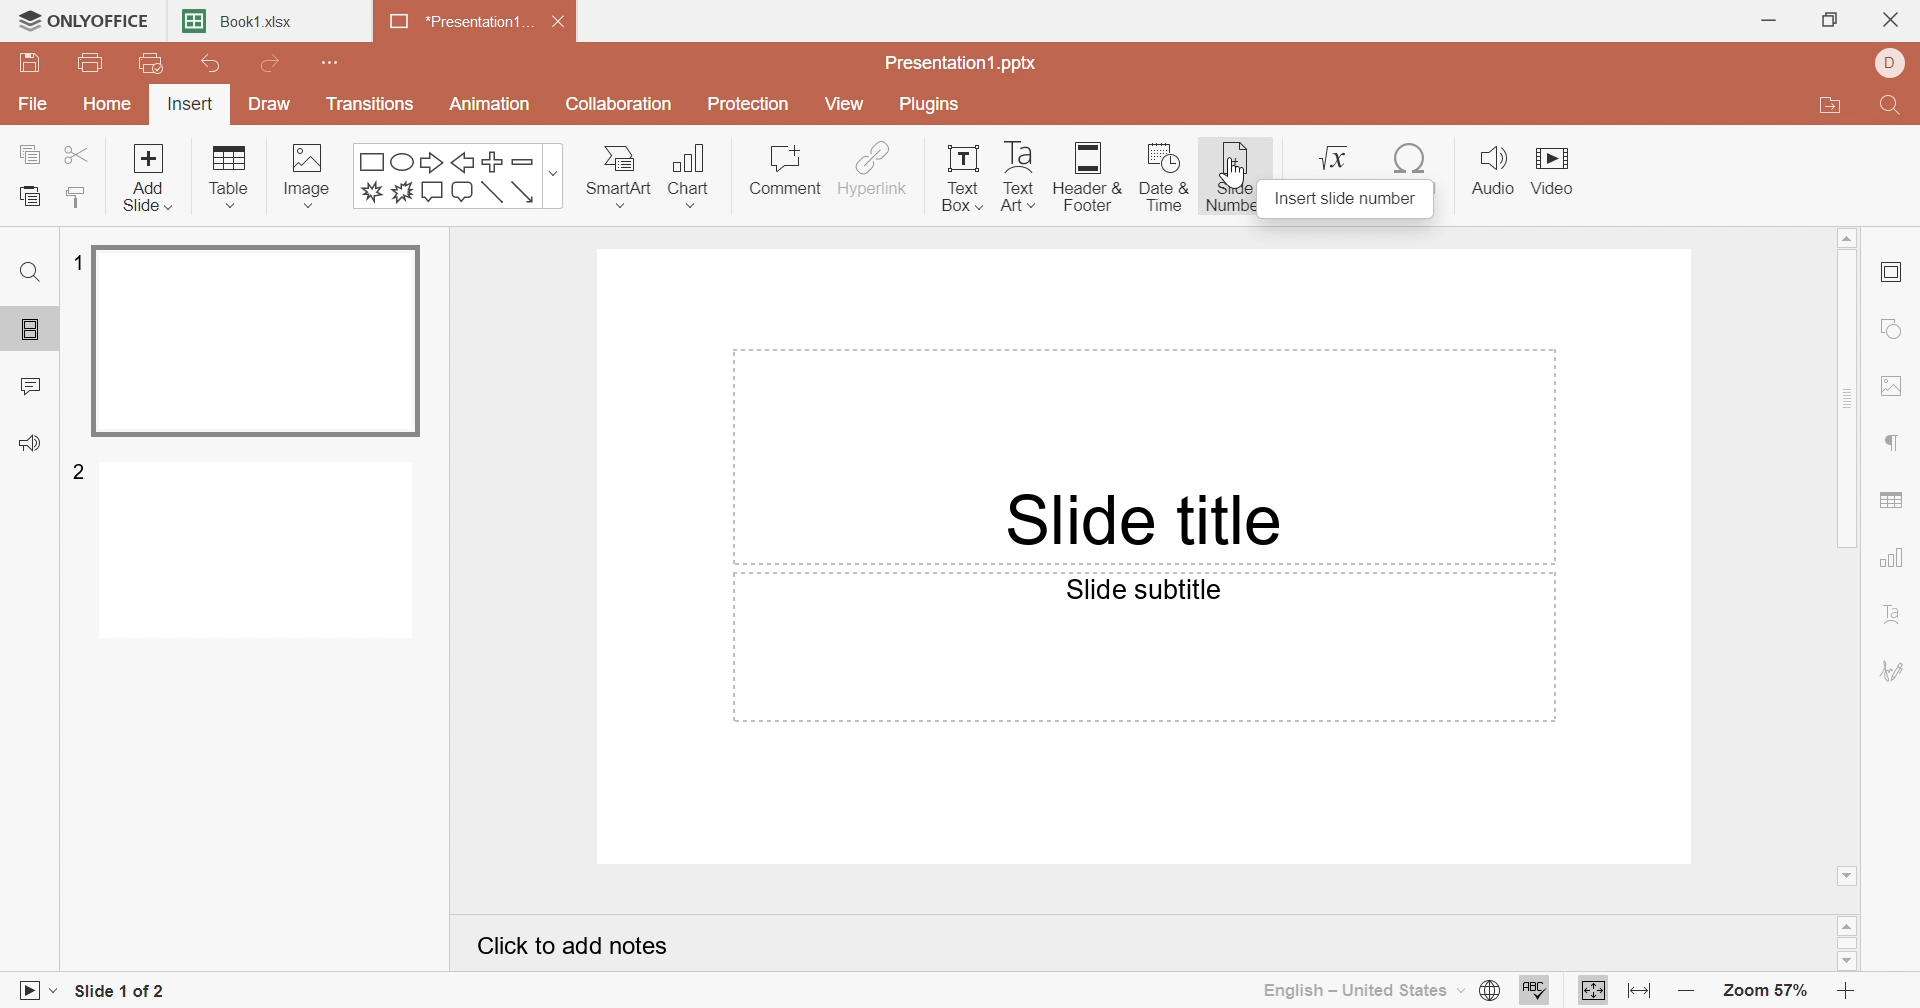  Describe the element at coordinates (1894, 444) in the screenshot. I see `Paragraph settings` at that location.